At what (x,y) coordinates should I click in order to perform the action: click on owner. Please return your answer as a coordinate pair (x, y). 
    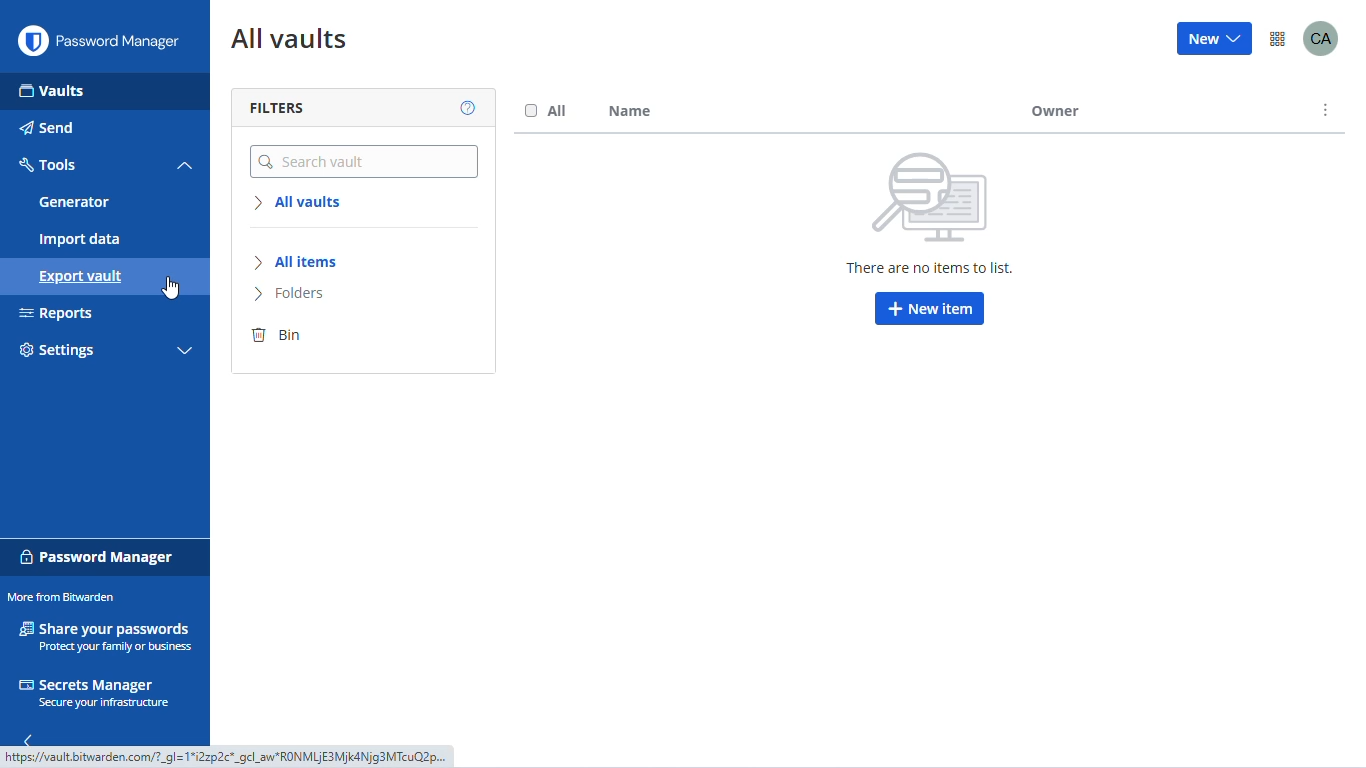
    Looking at the image, I should click on (1152, 111).